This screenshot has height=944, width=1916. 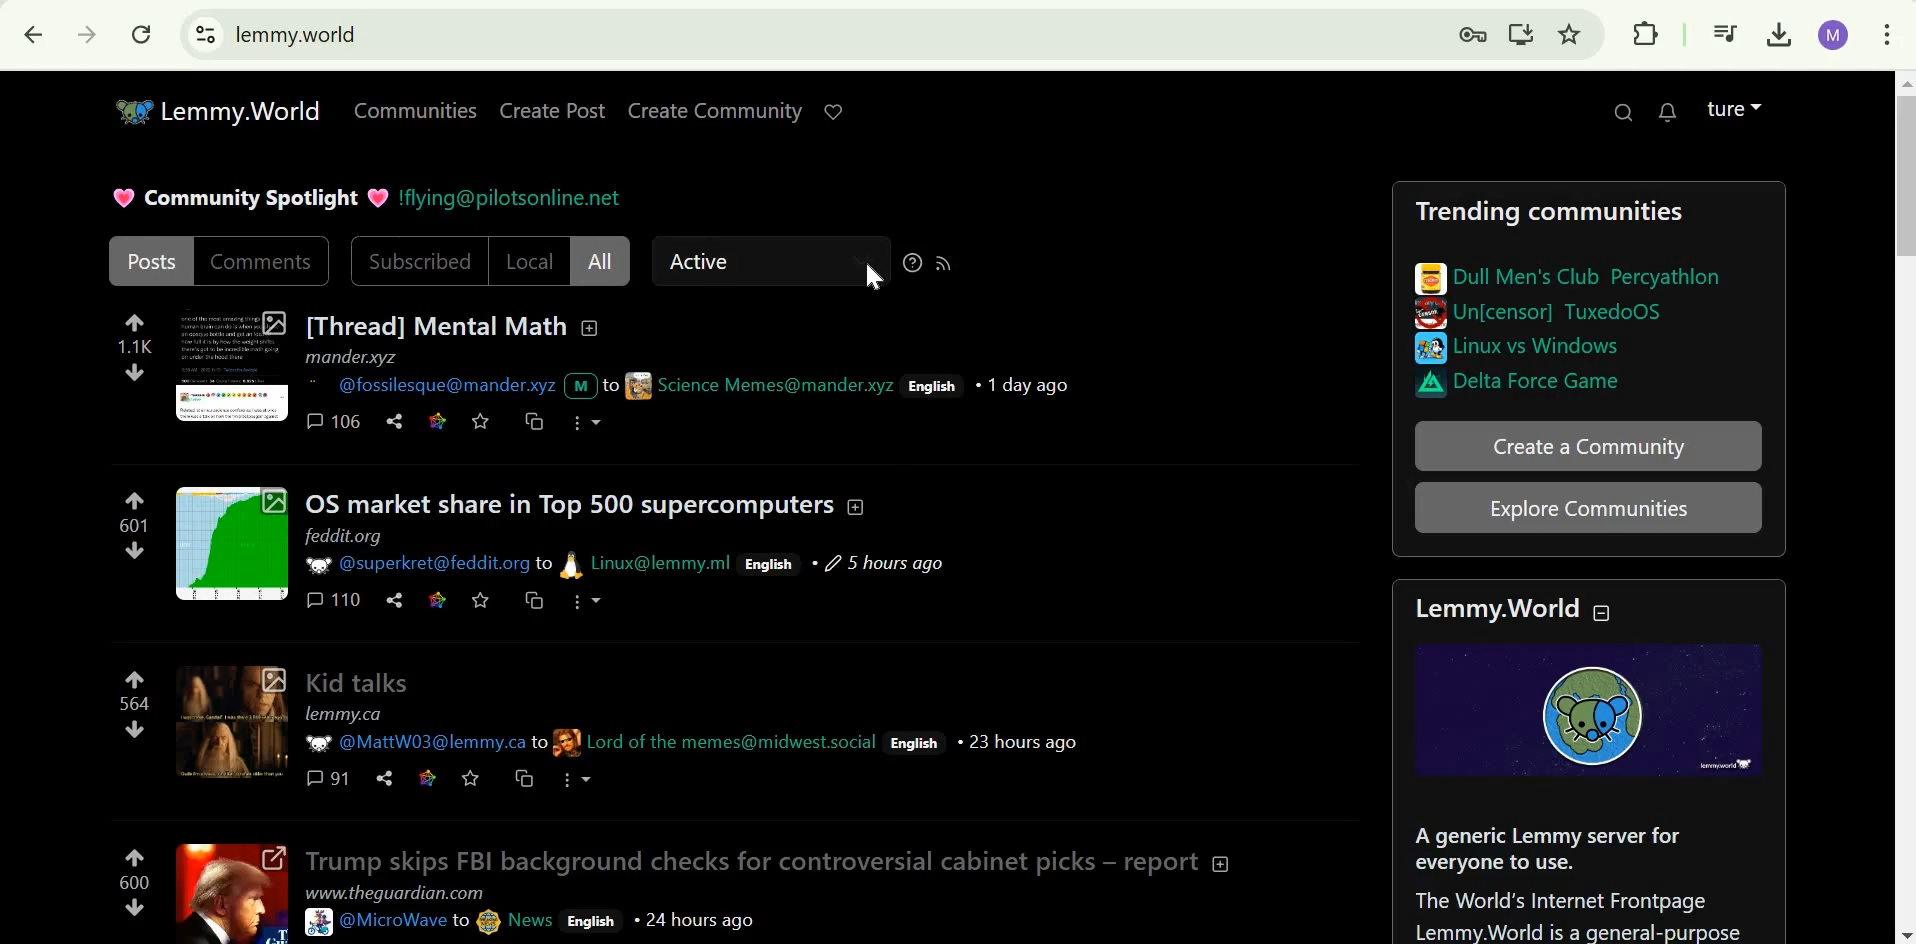 I want to click on 600 points, so click(x=132, y=881).